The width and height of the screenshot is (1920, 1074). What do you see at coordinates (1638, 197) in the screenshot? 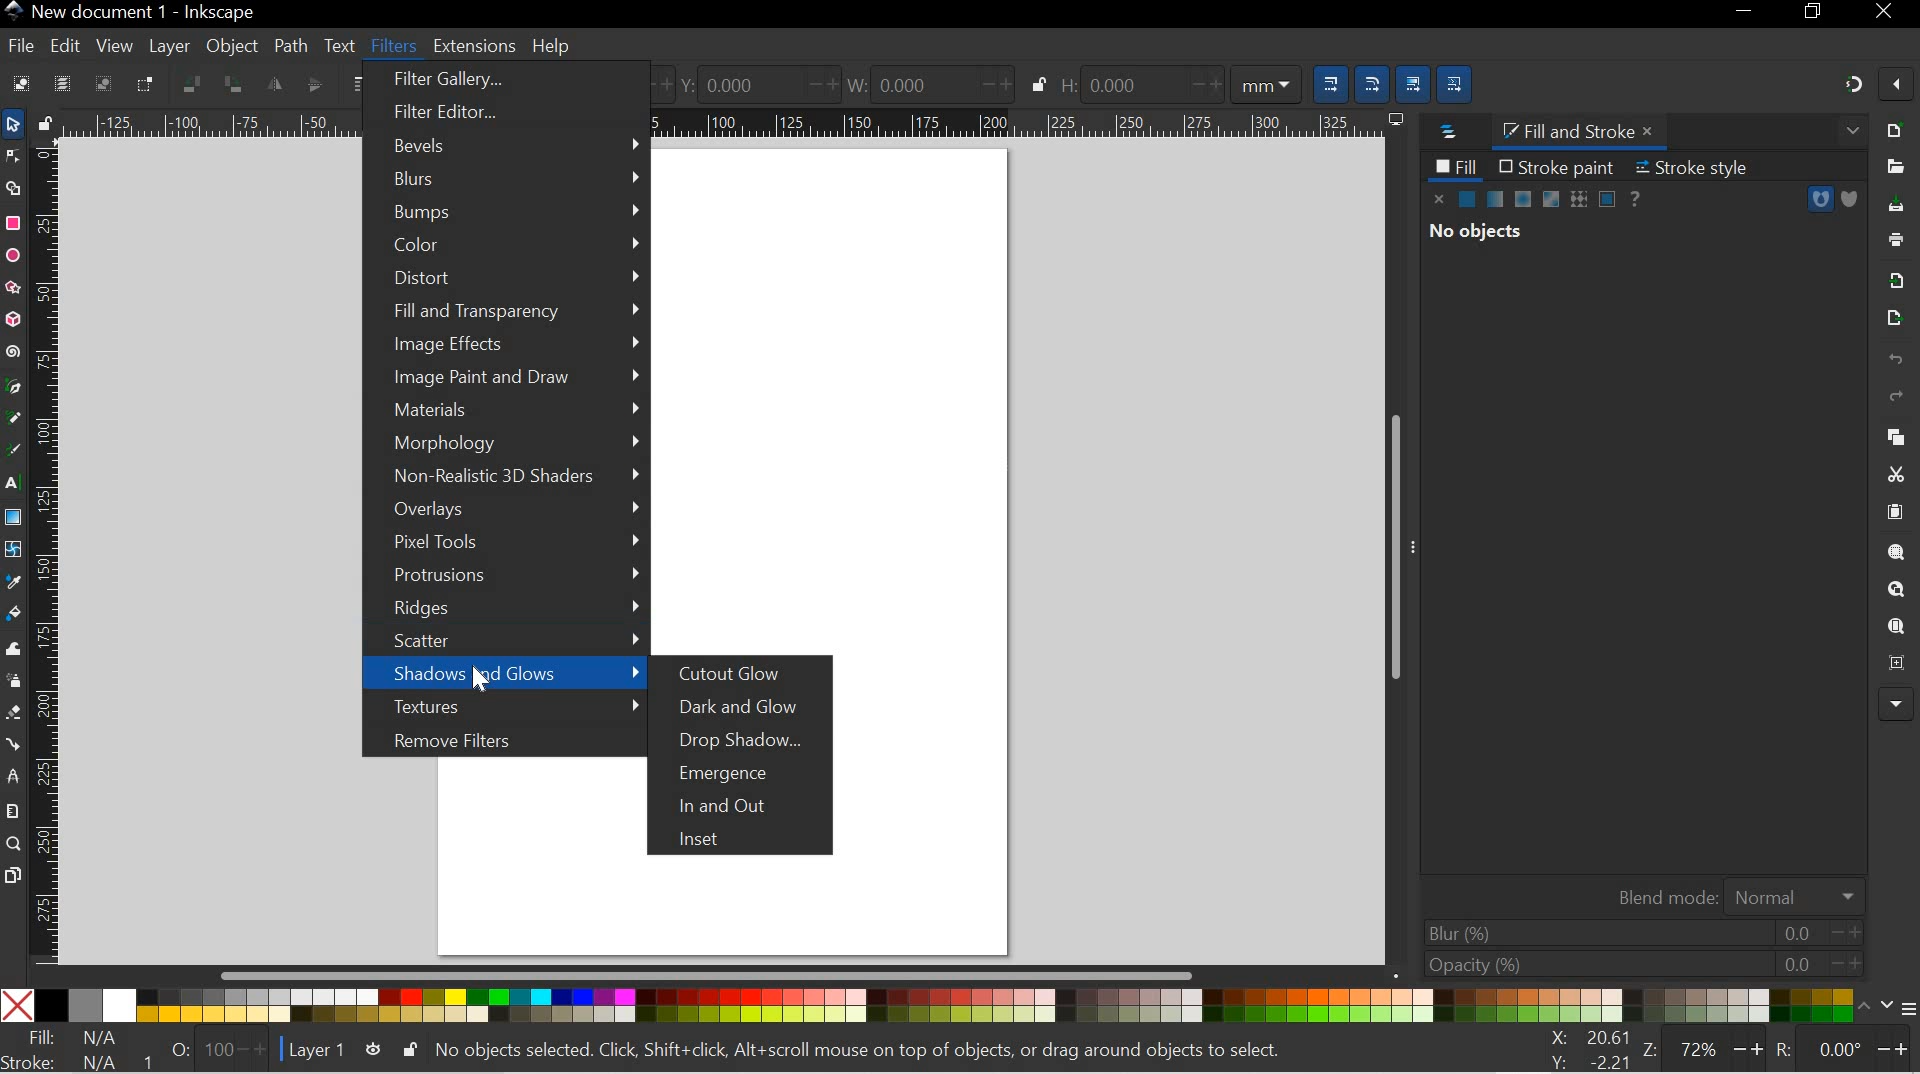
I see `UNSET PAINT` at bounding box center [1638, 197].